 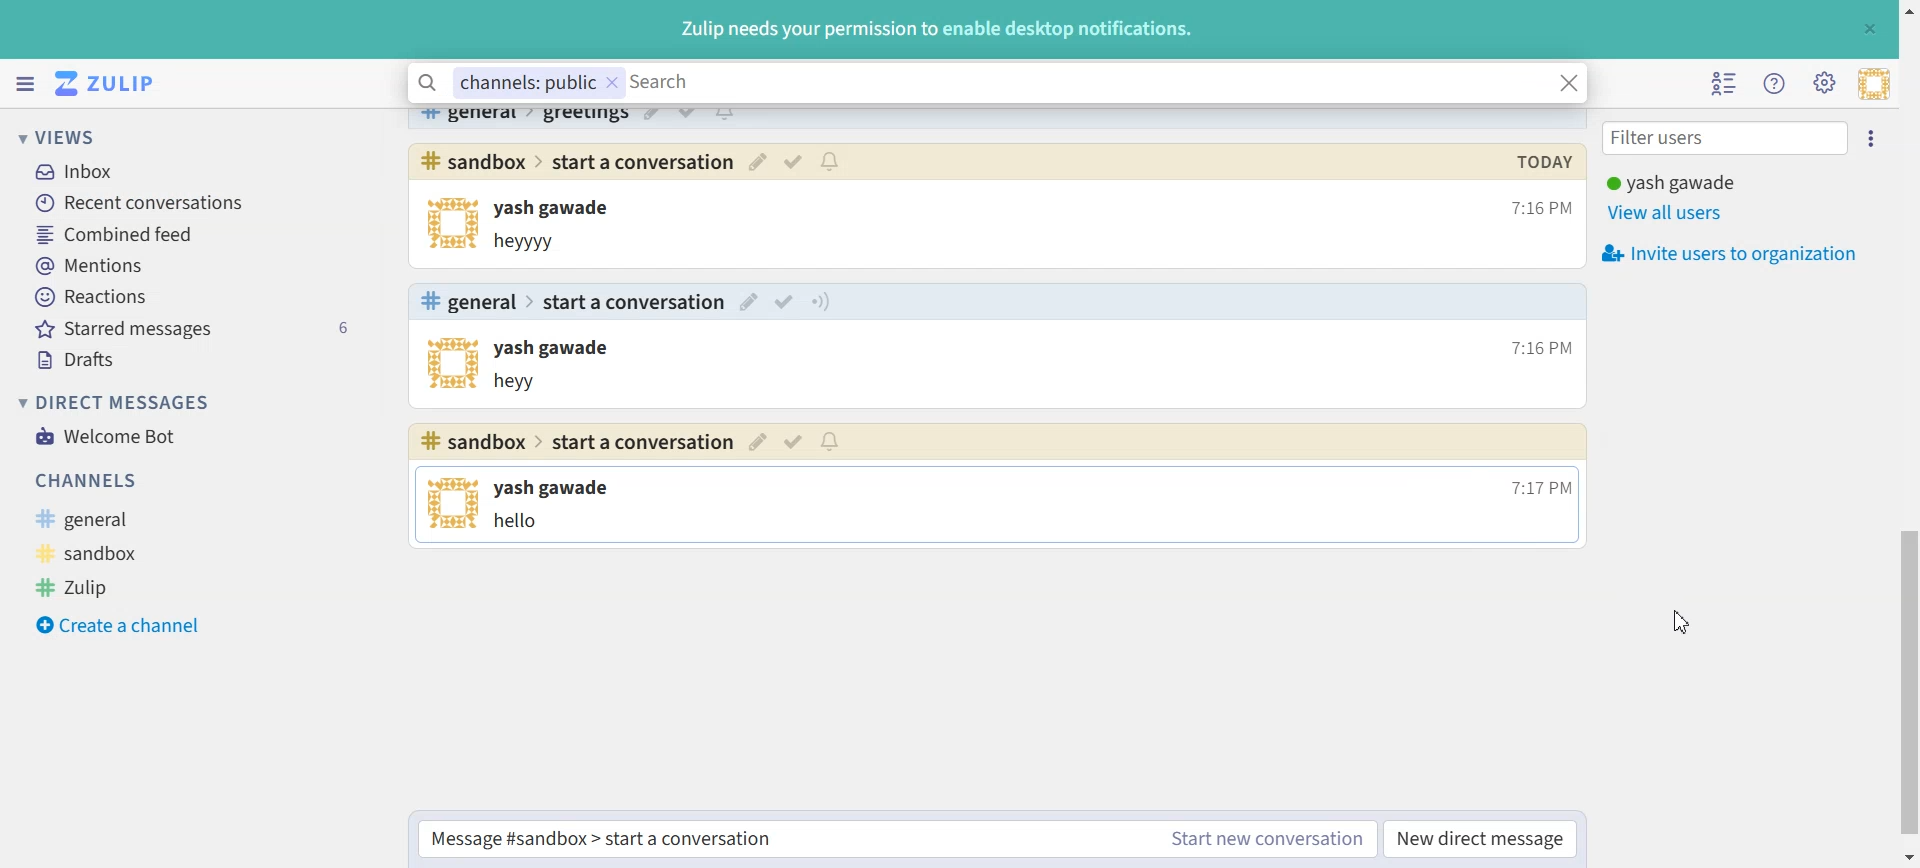 What do you see at coordinates (1085, 84) in the screenshot?
I see `Search` at bounding box center [1085, 84].